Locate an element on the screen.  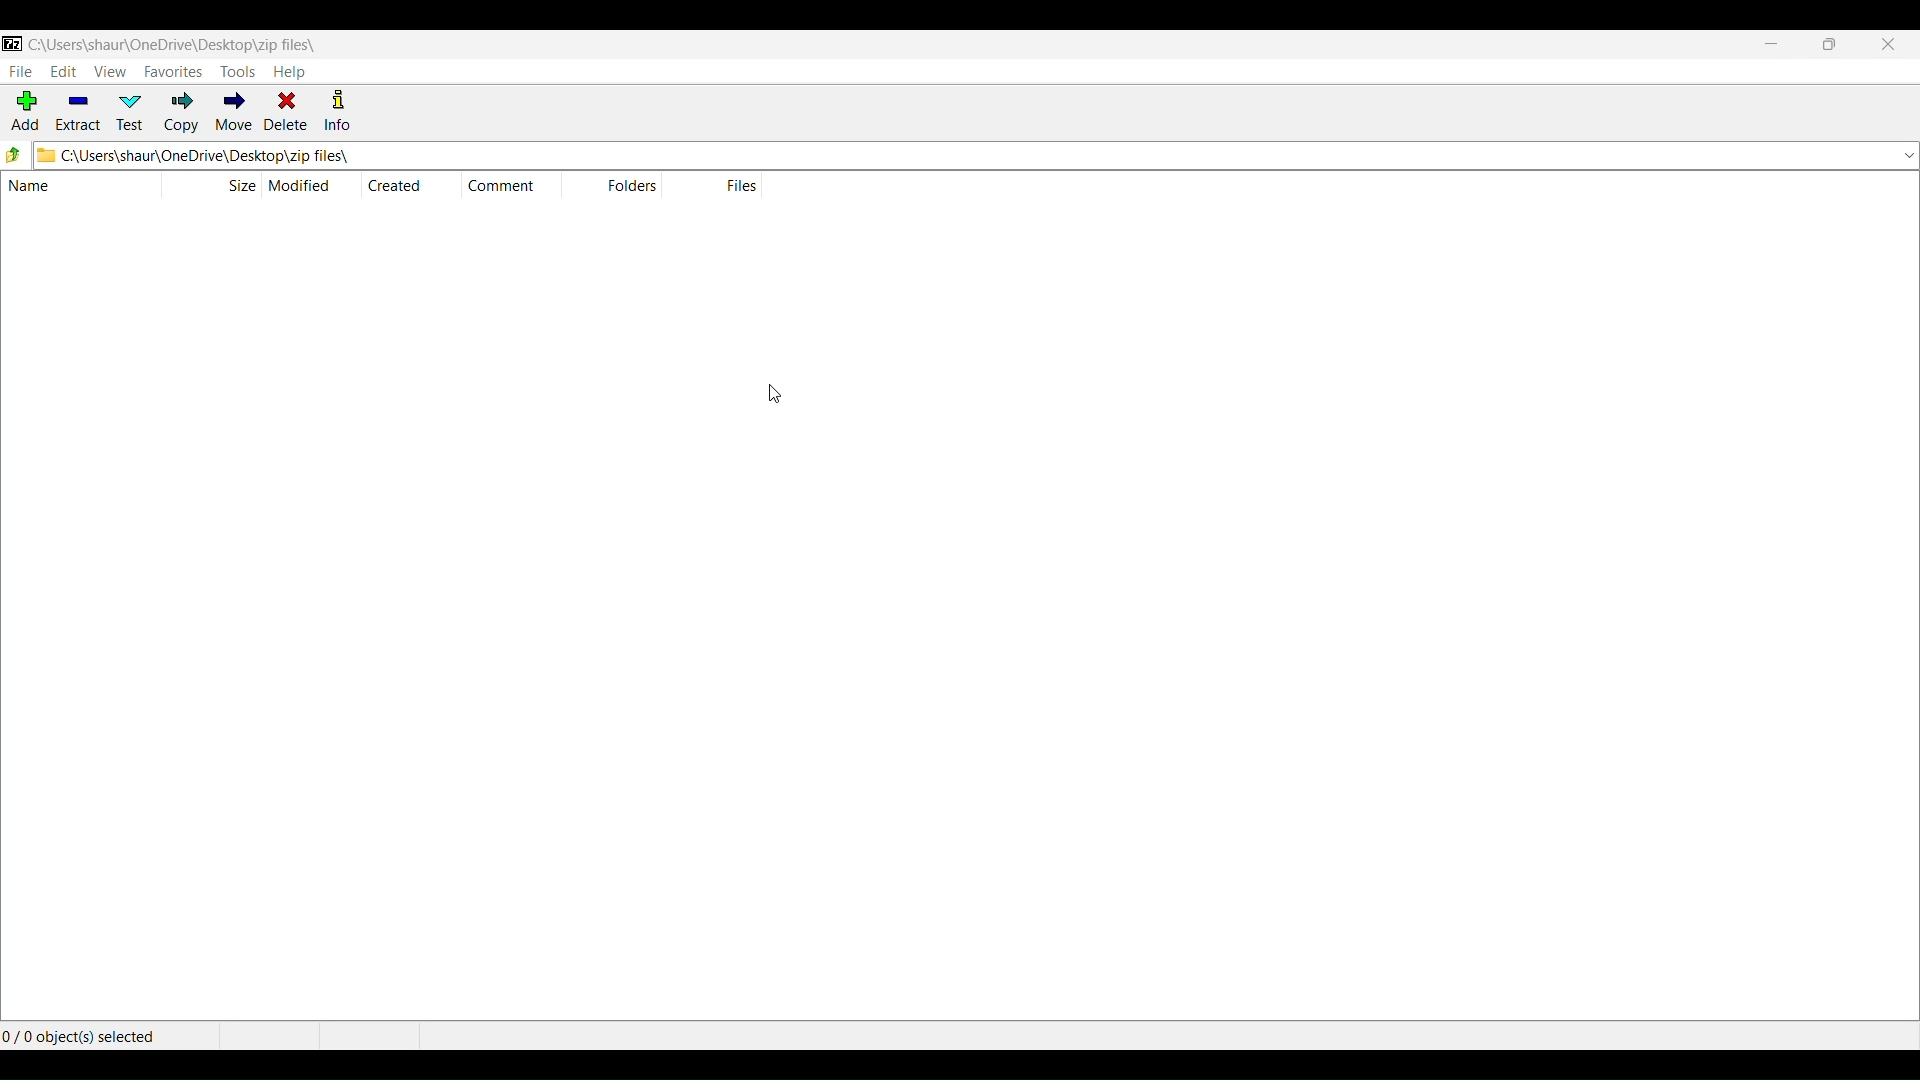
CURRENT FOLDER PATH is located at coordinates (951, 155).